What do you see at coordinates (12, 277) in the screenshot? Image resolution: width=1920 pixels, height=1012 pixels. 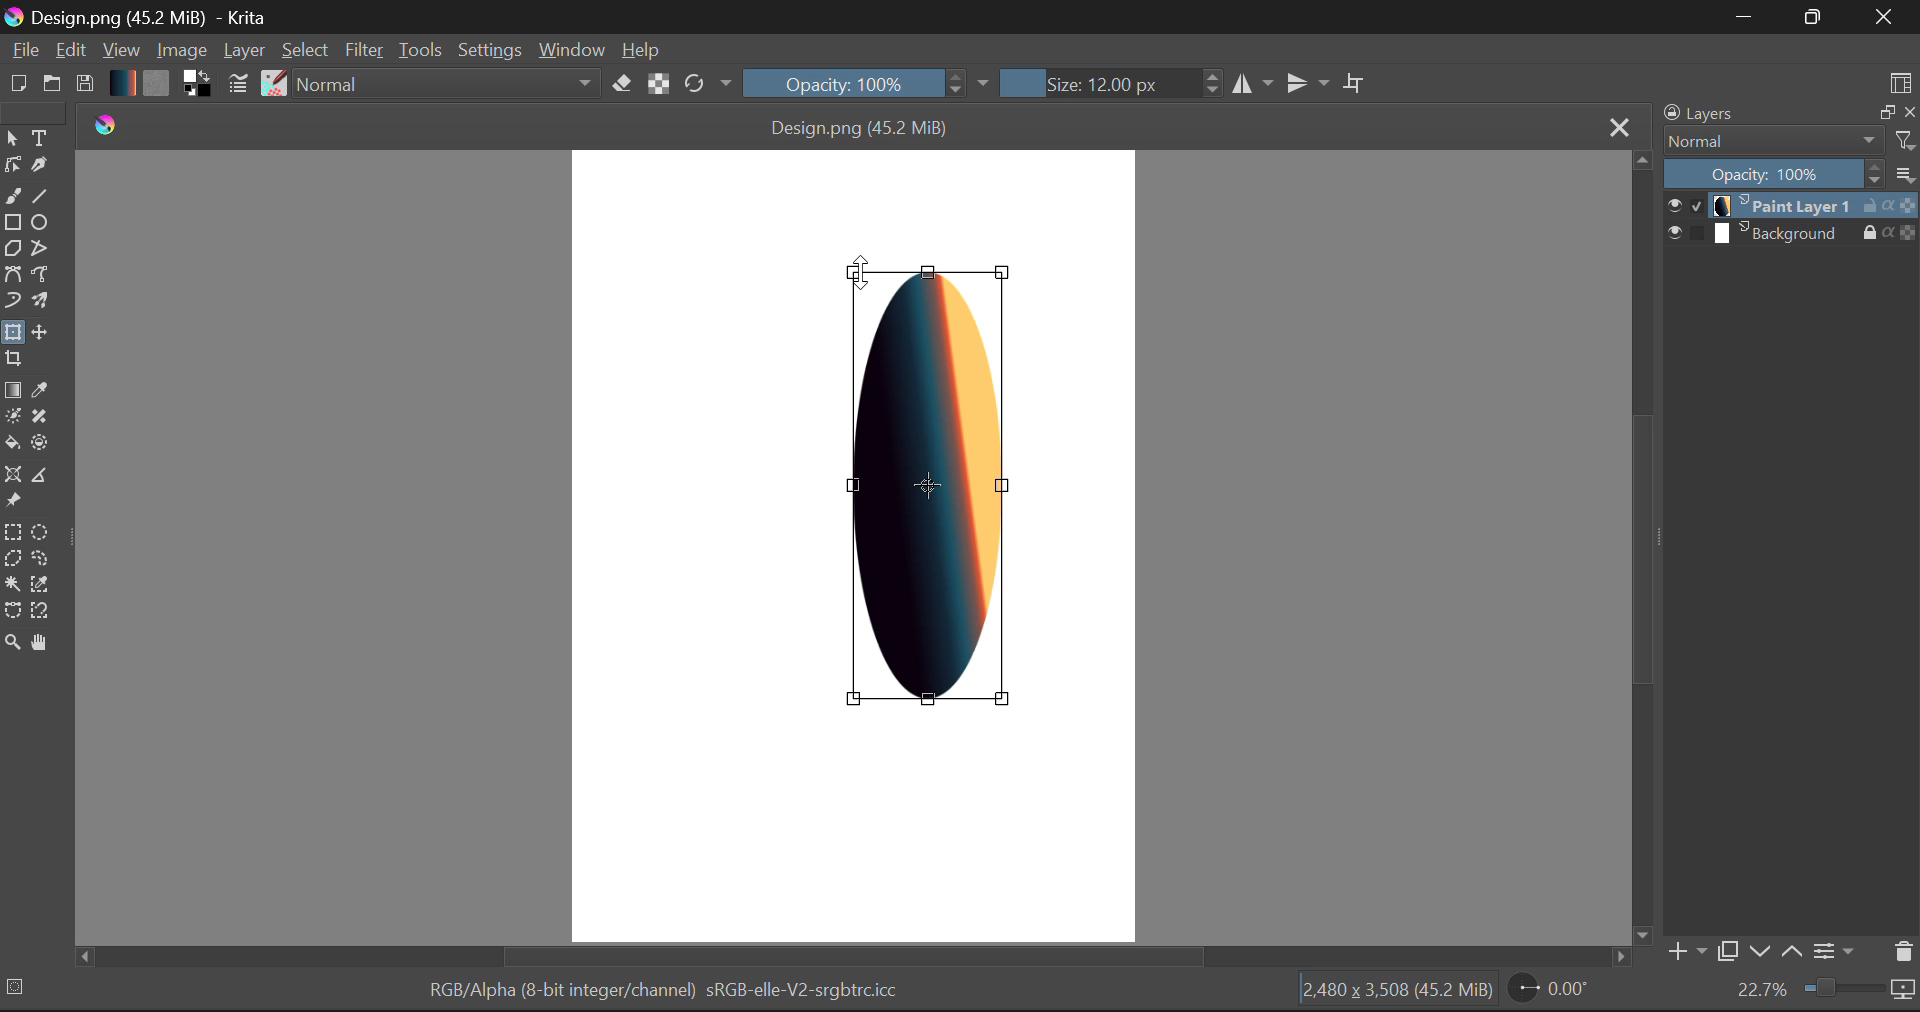 I see `Bezier Curve` at bounding box center [12, 277].